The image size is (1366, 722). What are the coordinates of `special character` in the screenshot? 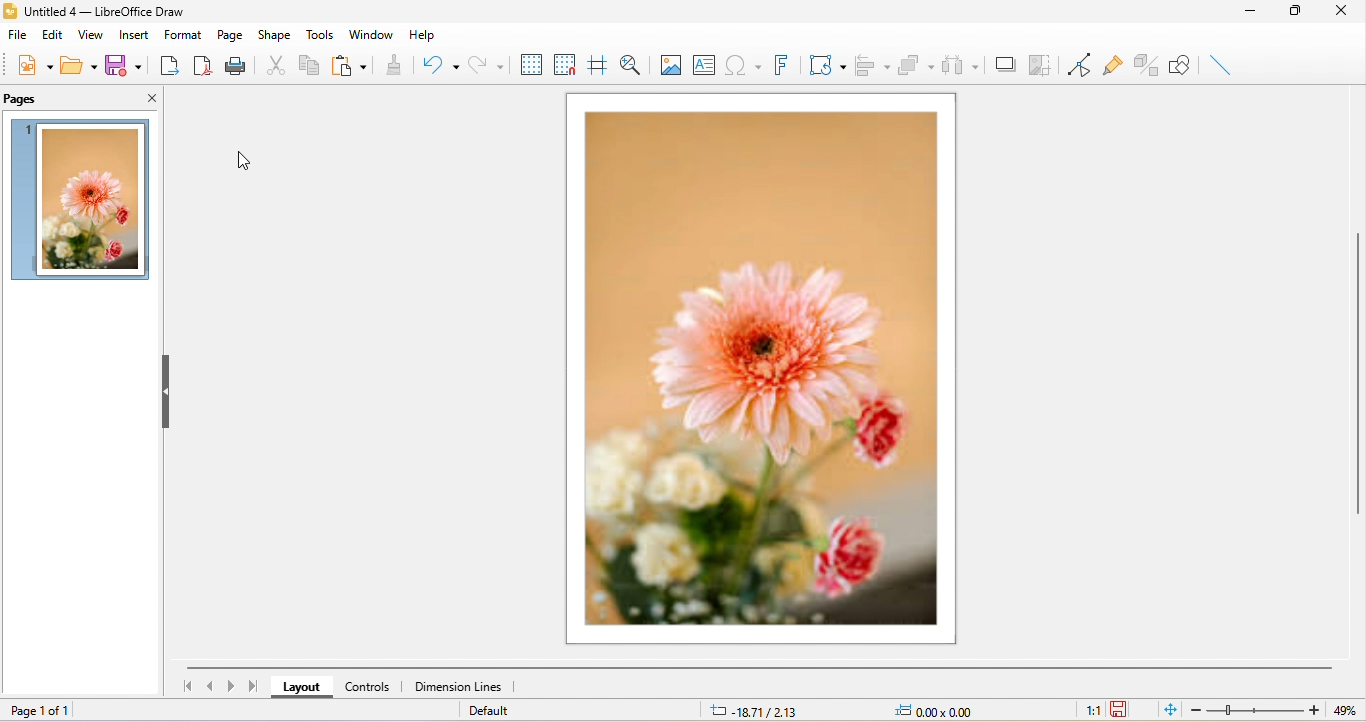 It's located at (742, 67).